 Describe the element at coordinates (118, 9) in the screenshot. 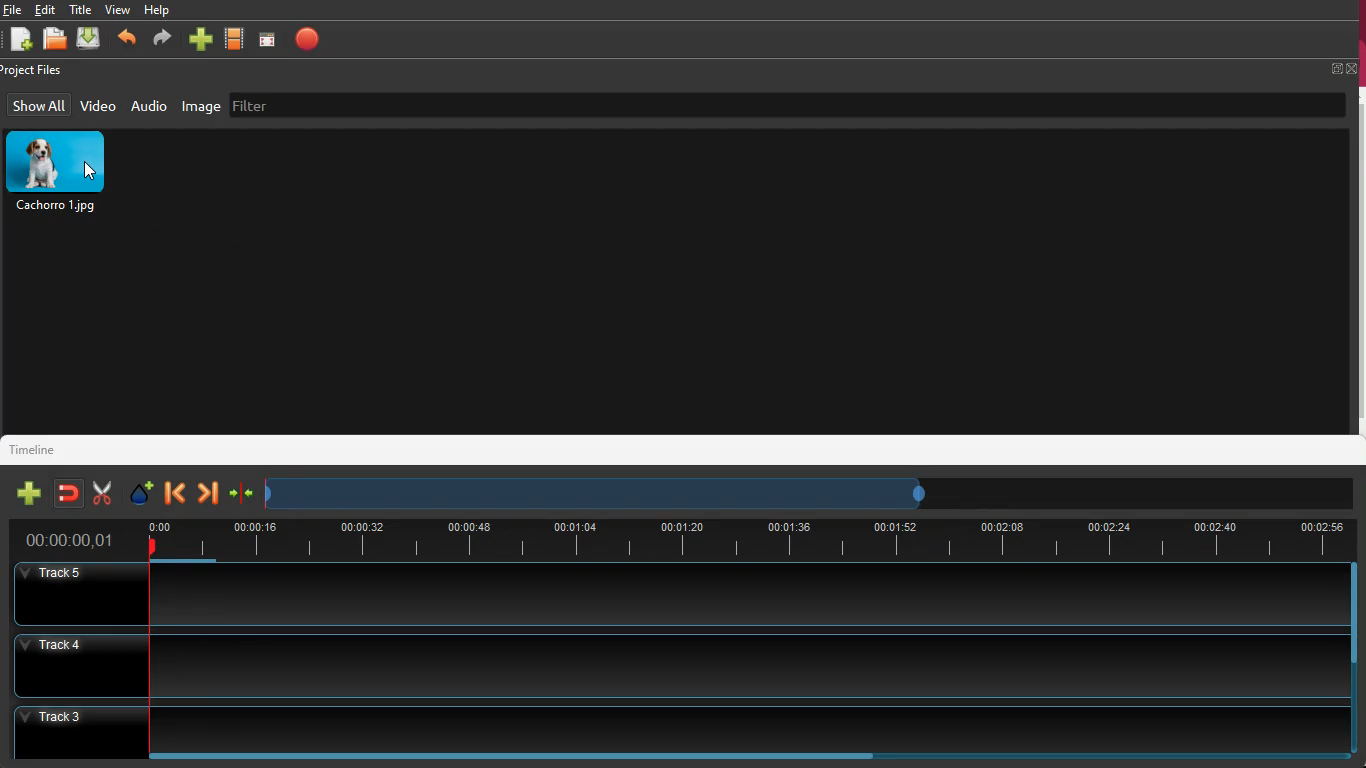

I see `view` at that location.